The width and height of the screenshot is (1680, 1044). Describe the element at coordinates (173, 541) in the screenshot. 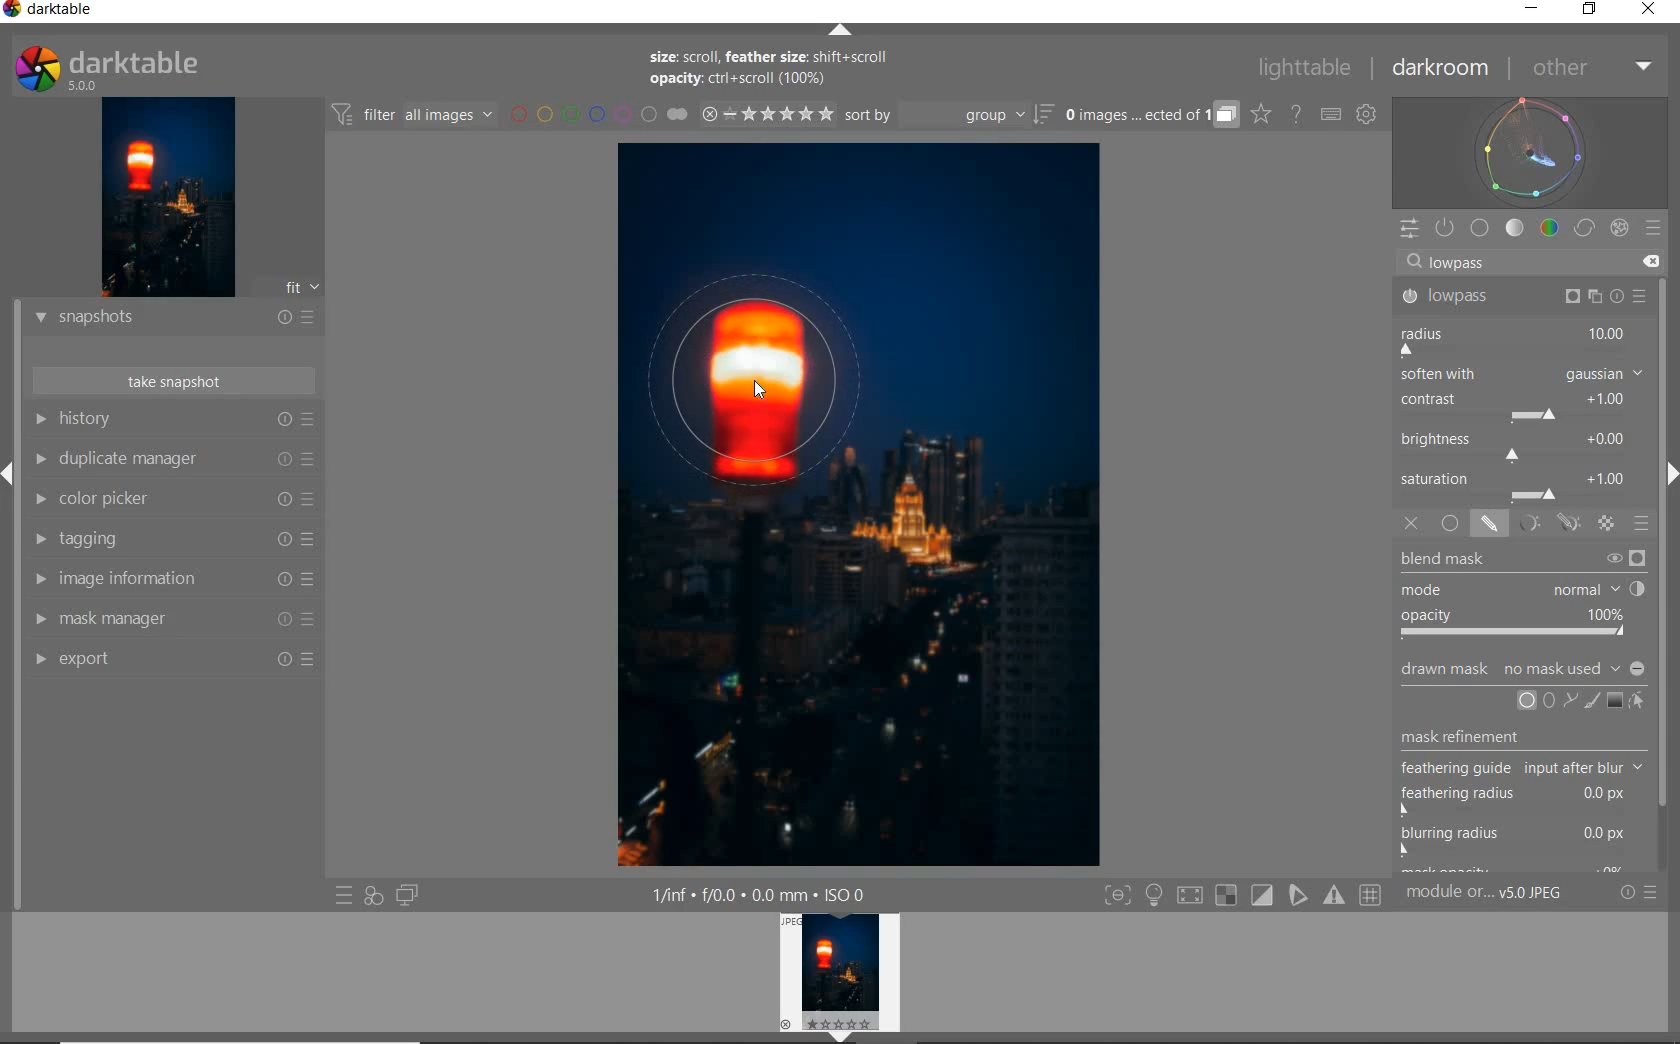

I see `TAGGING` at that location.